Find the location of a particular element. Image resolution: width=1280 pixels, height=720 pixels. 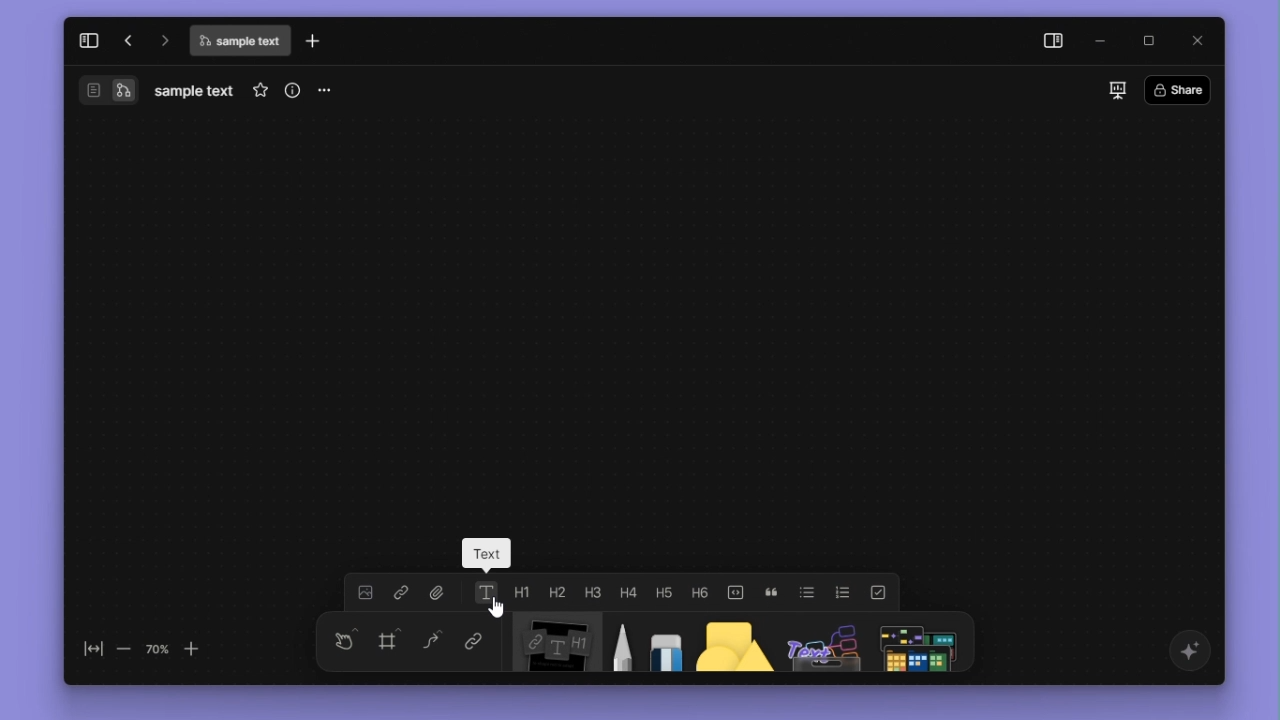

image is located at coordinates (364, 593).